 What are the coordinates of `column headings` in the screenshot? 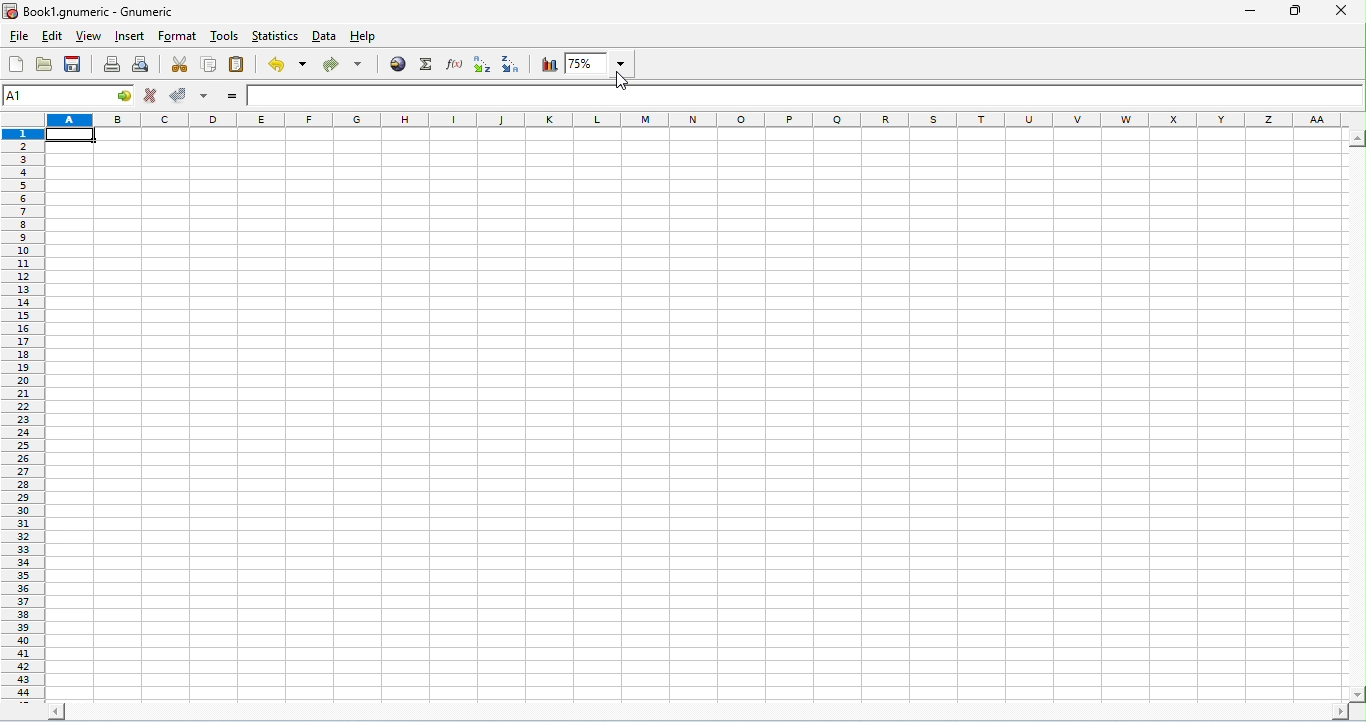 It's located at (697, 121).